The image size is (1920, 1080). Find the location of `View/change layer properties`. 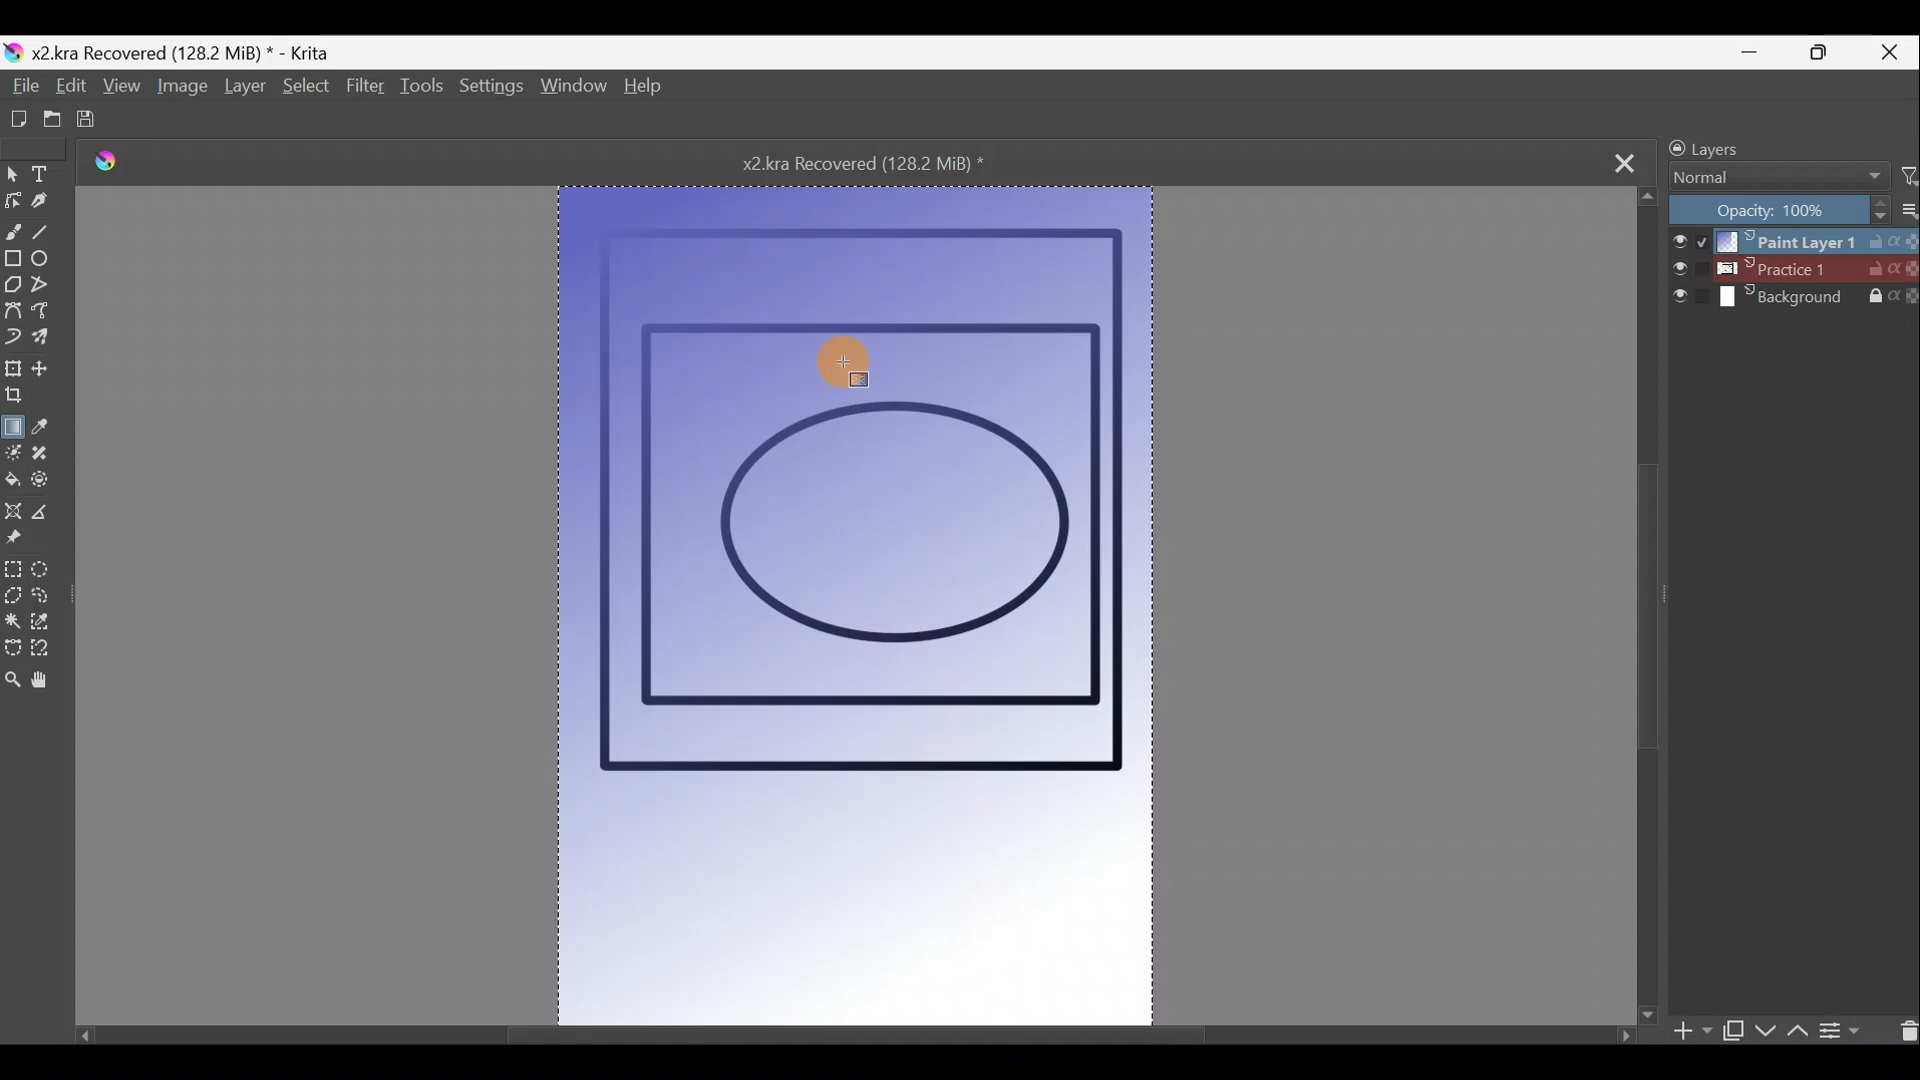

View/change layer properties is located at coordinates (1849, 1029).